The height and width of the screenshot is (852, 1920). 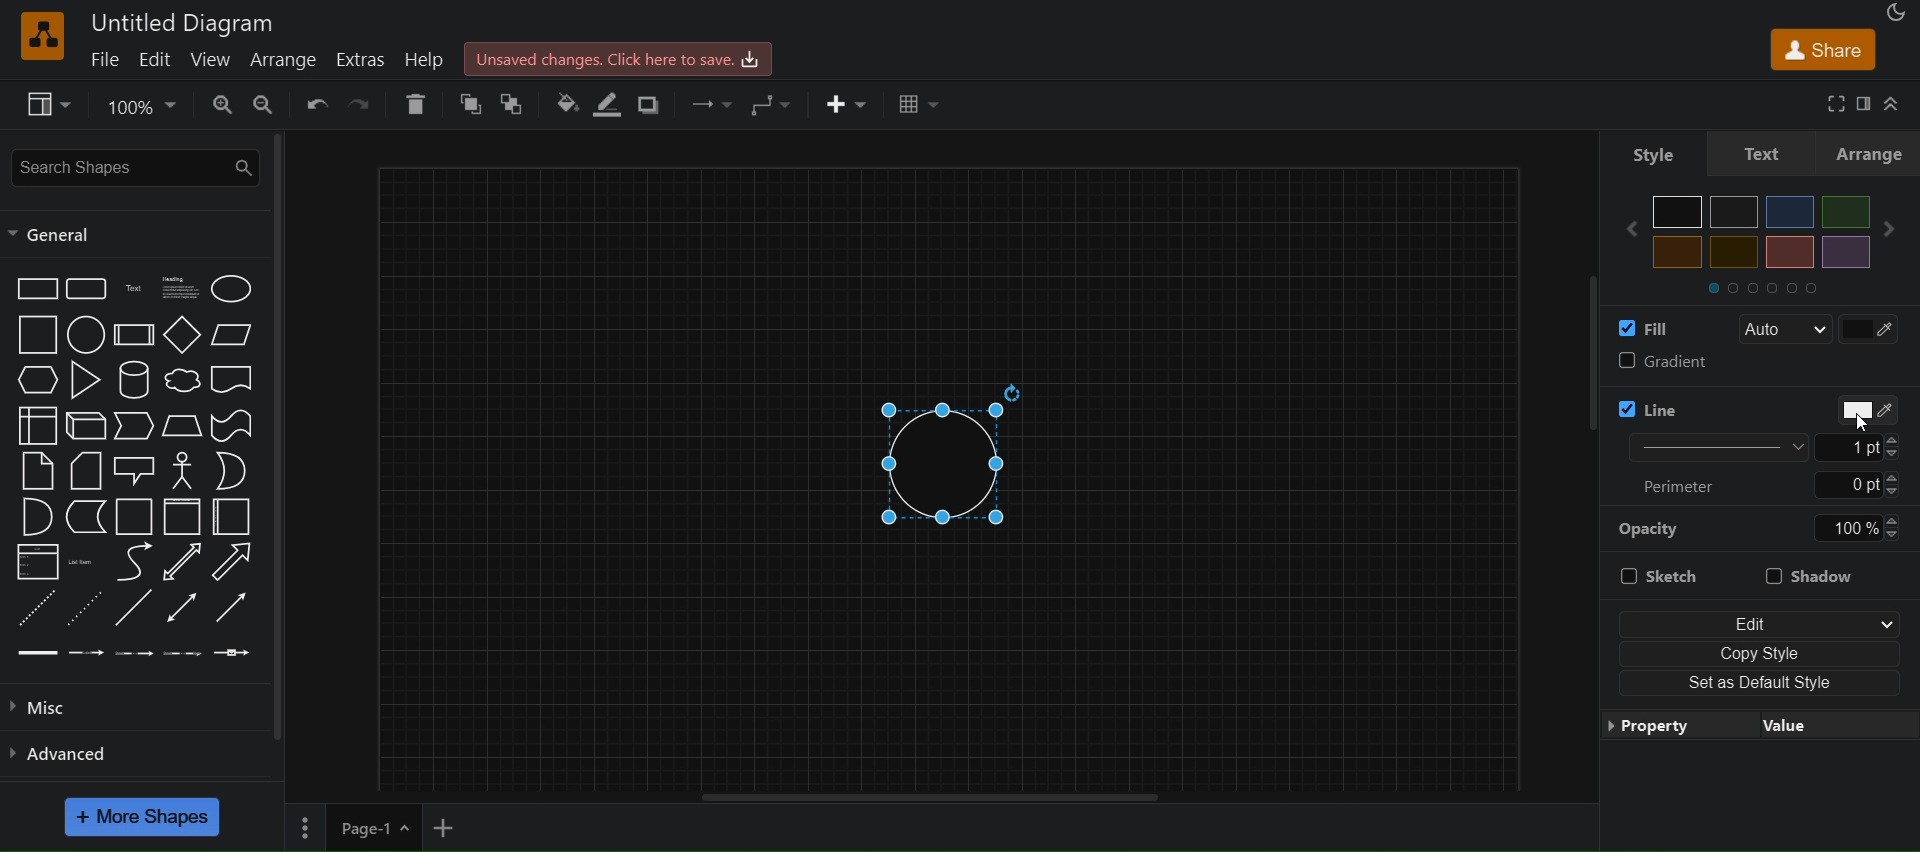 What do you see at coordinates (622, 57) in the screenshot?
I see `click here to save` at bounding box center [622, 57].